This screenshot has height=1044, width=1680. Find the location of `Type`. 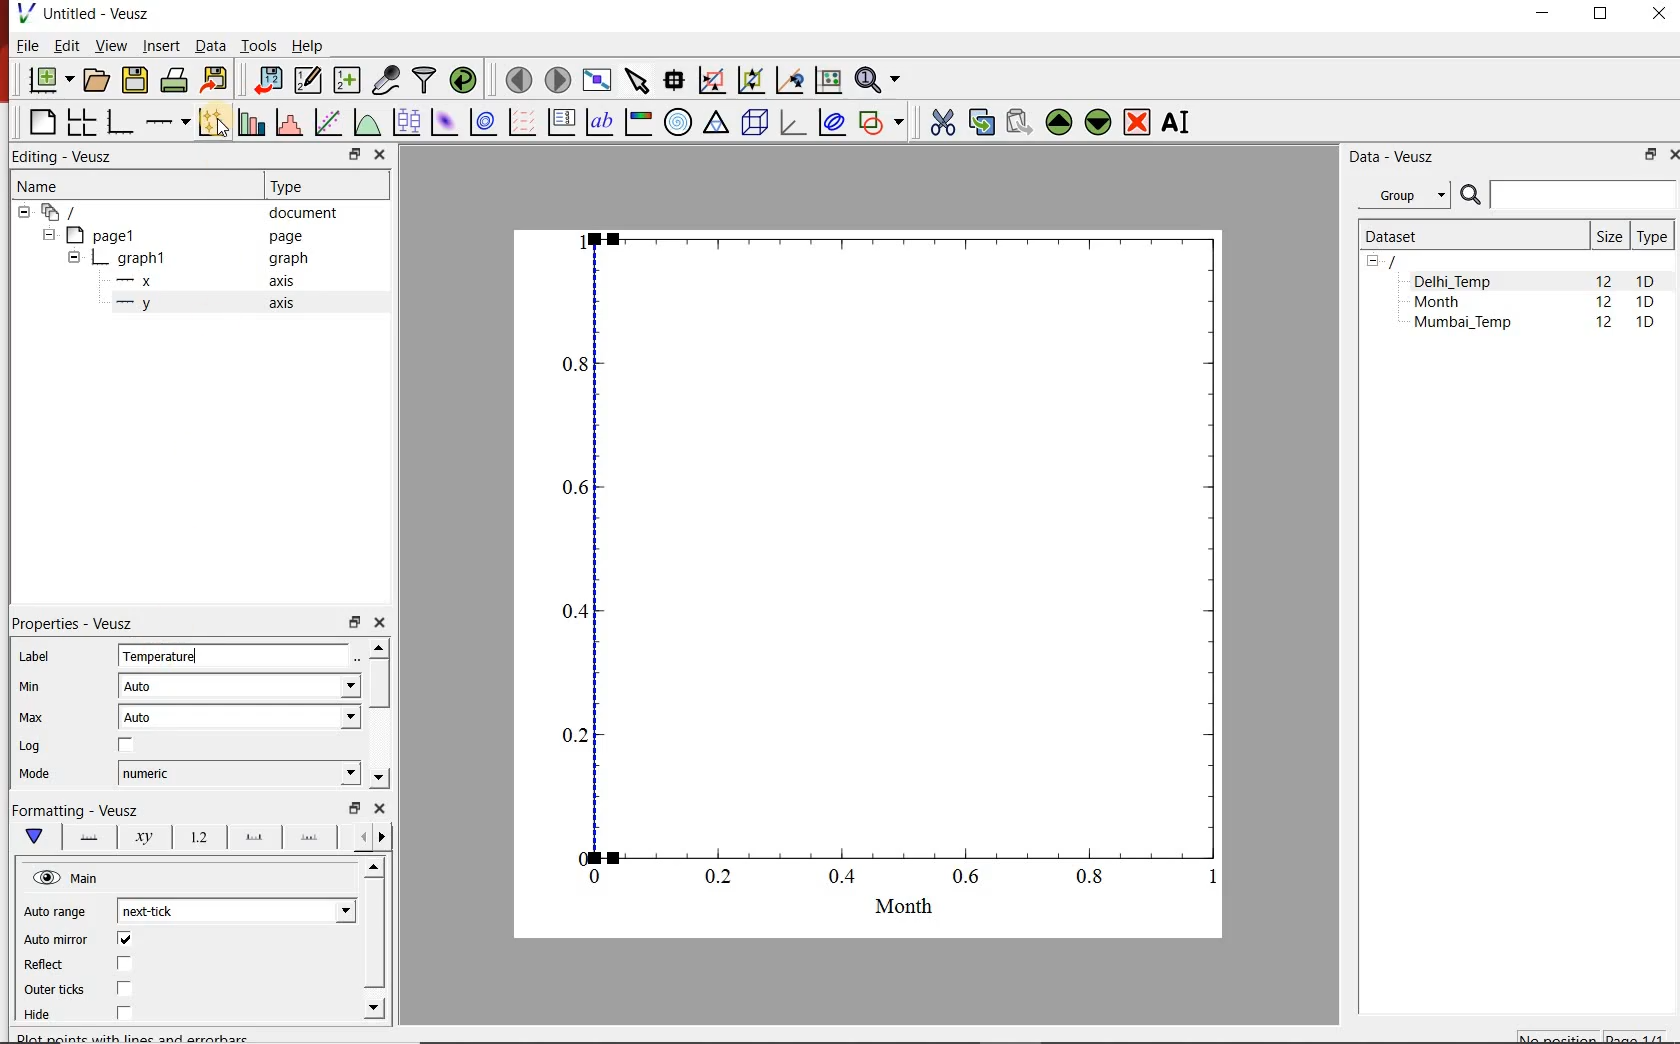

Type is located at coordinates (1652, 236).